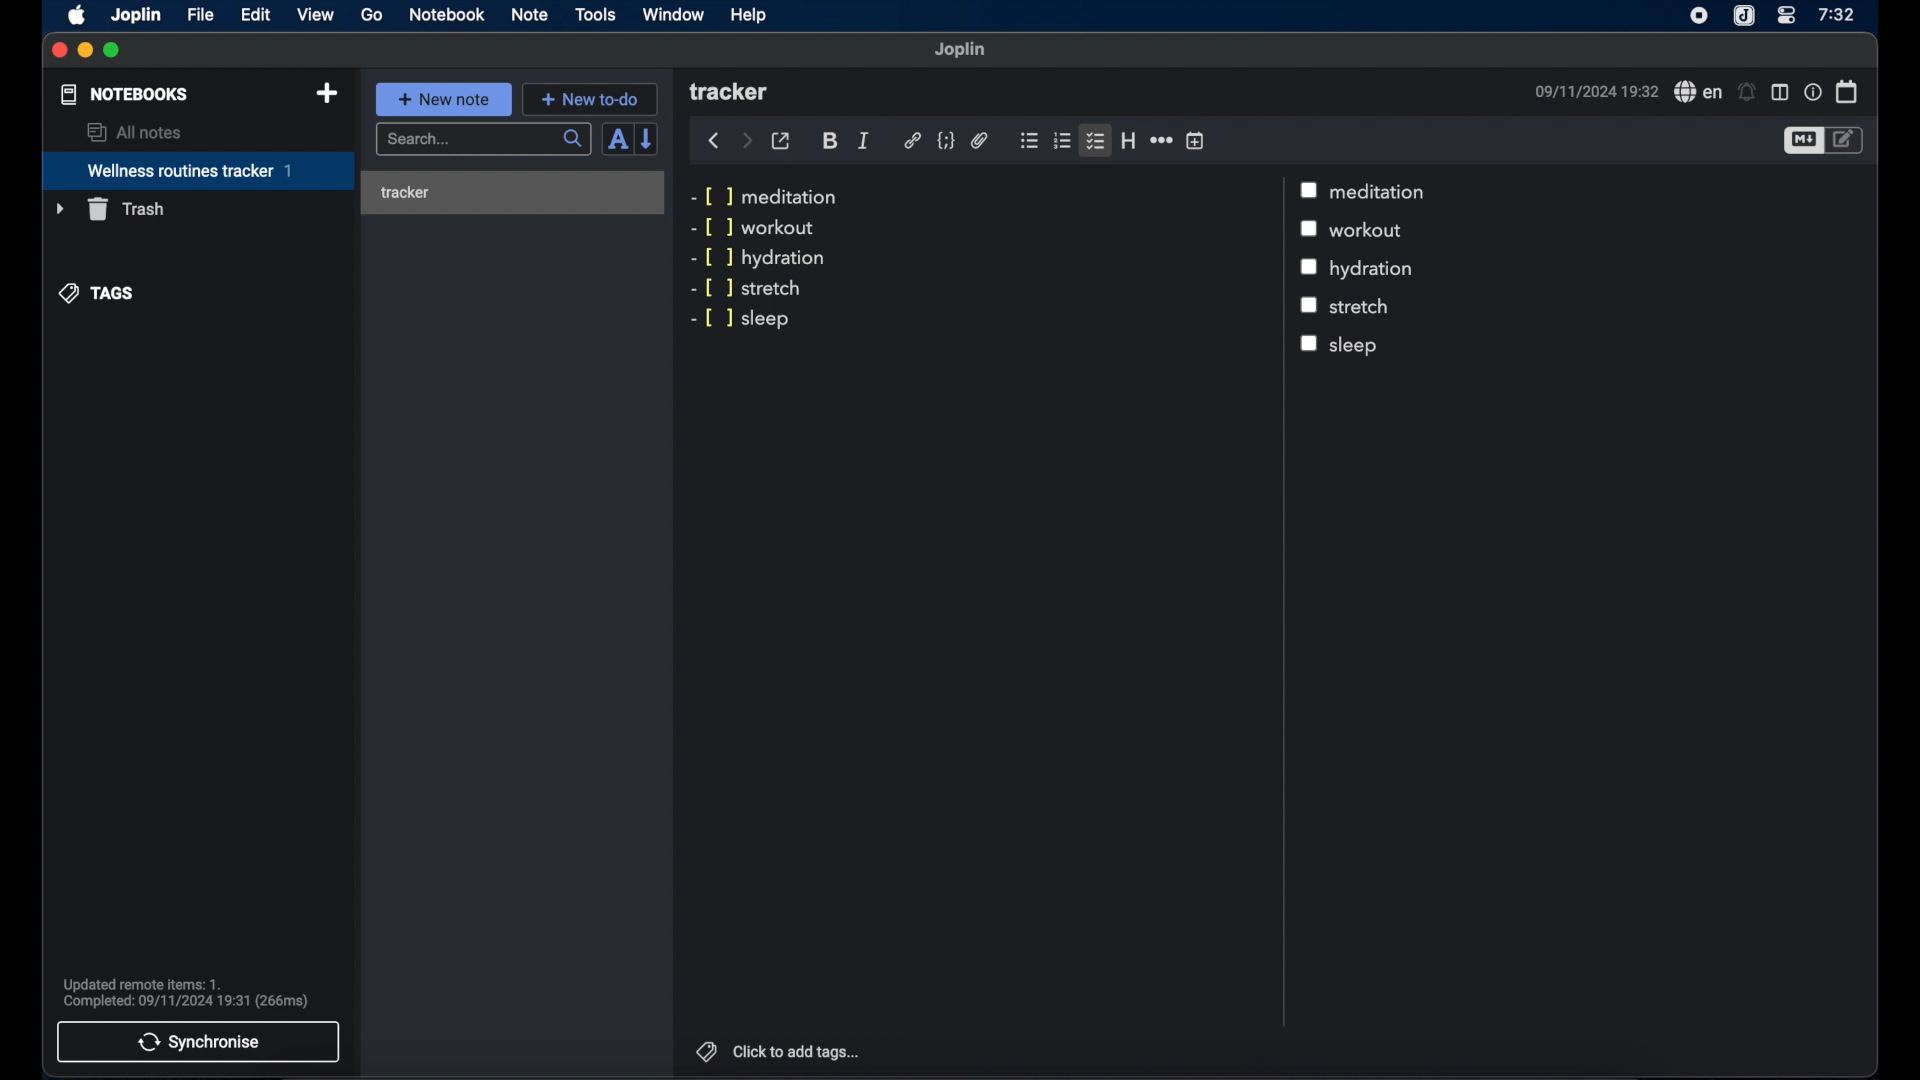  I want to click on bold, so click(830, 142).